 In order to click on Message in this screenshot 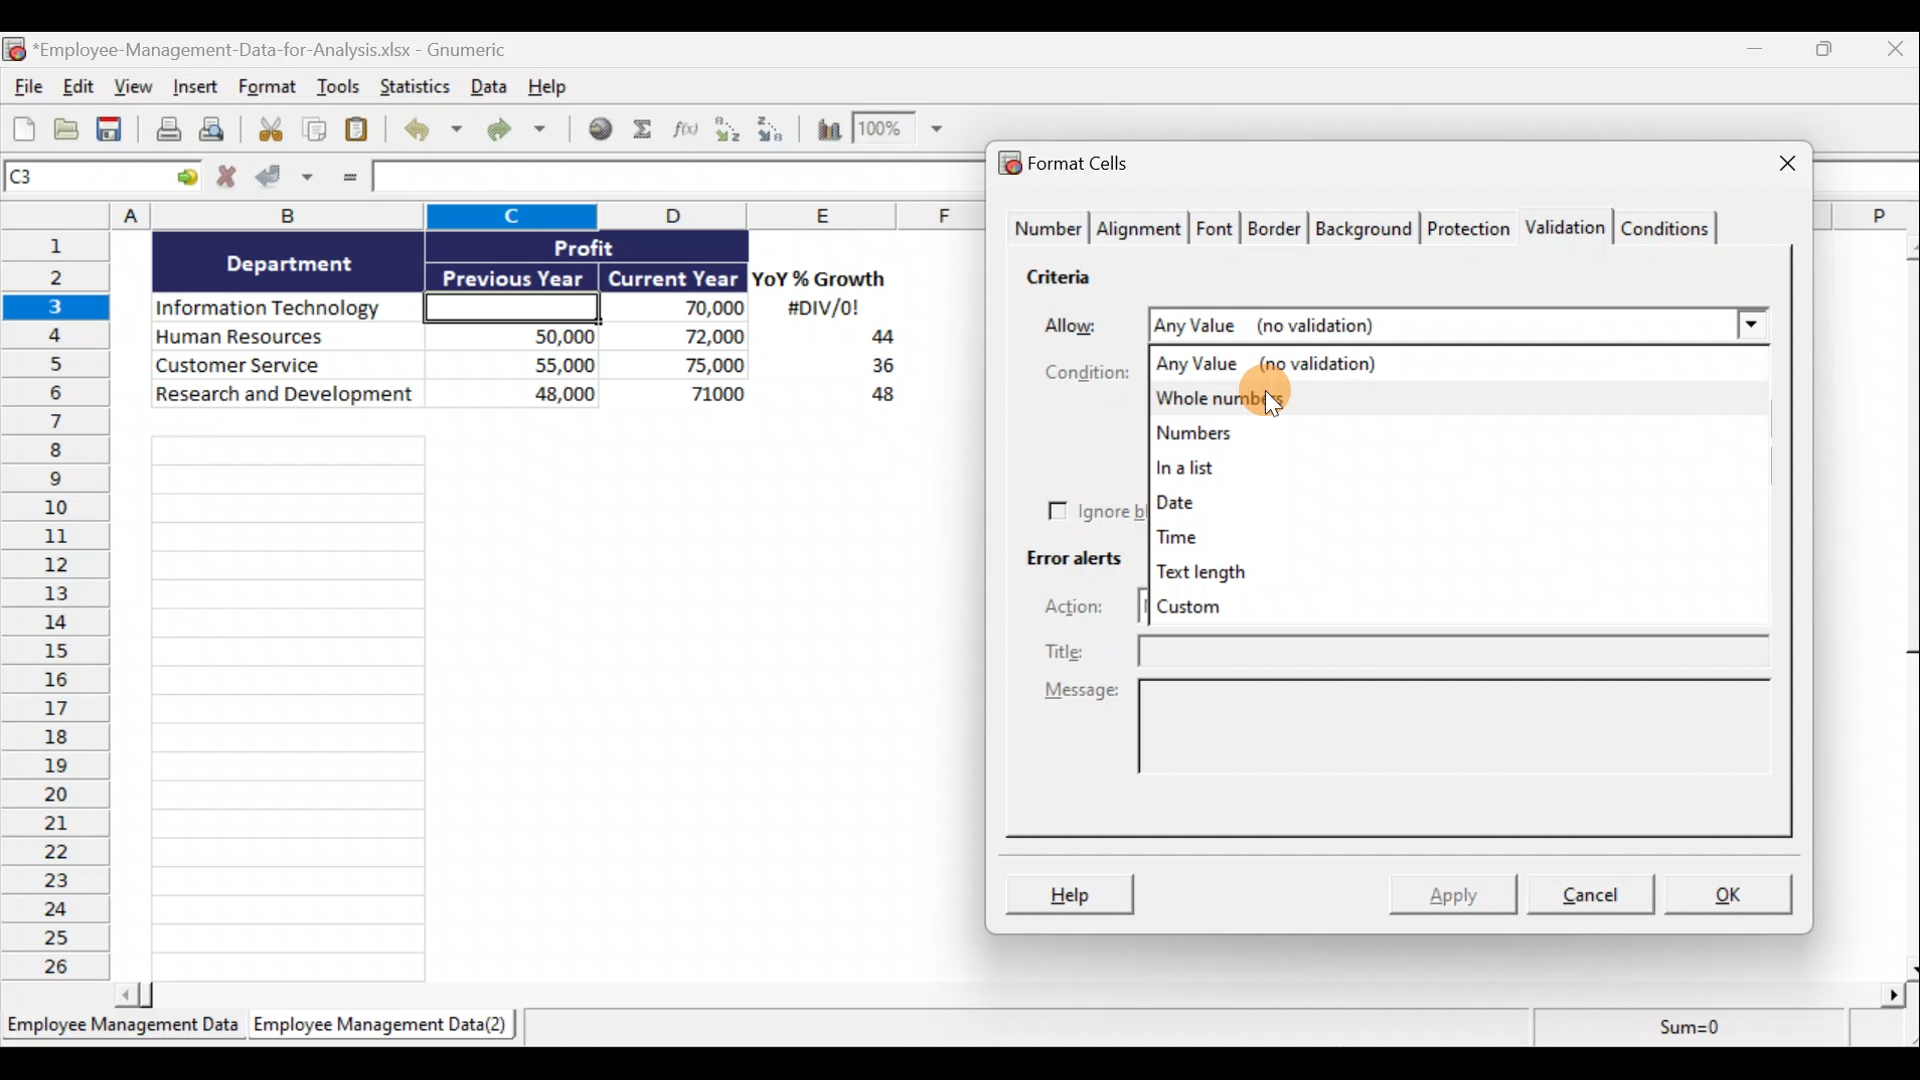, I will do `click(1403, 742)`.